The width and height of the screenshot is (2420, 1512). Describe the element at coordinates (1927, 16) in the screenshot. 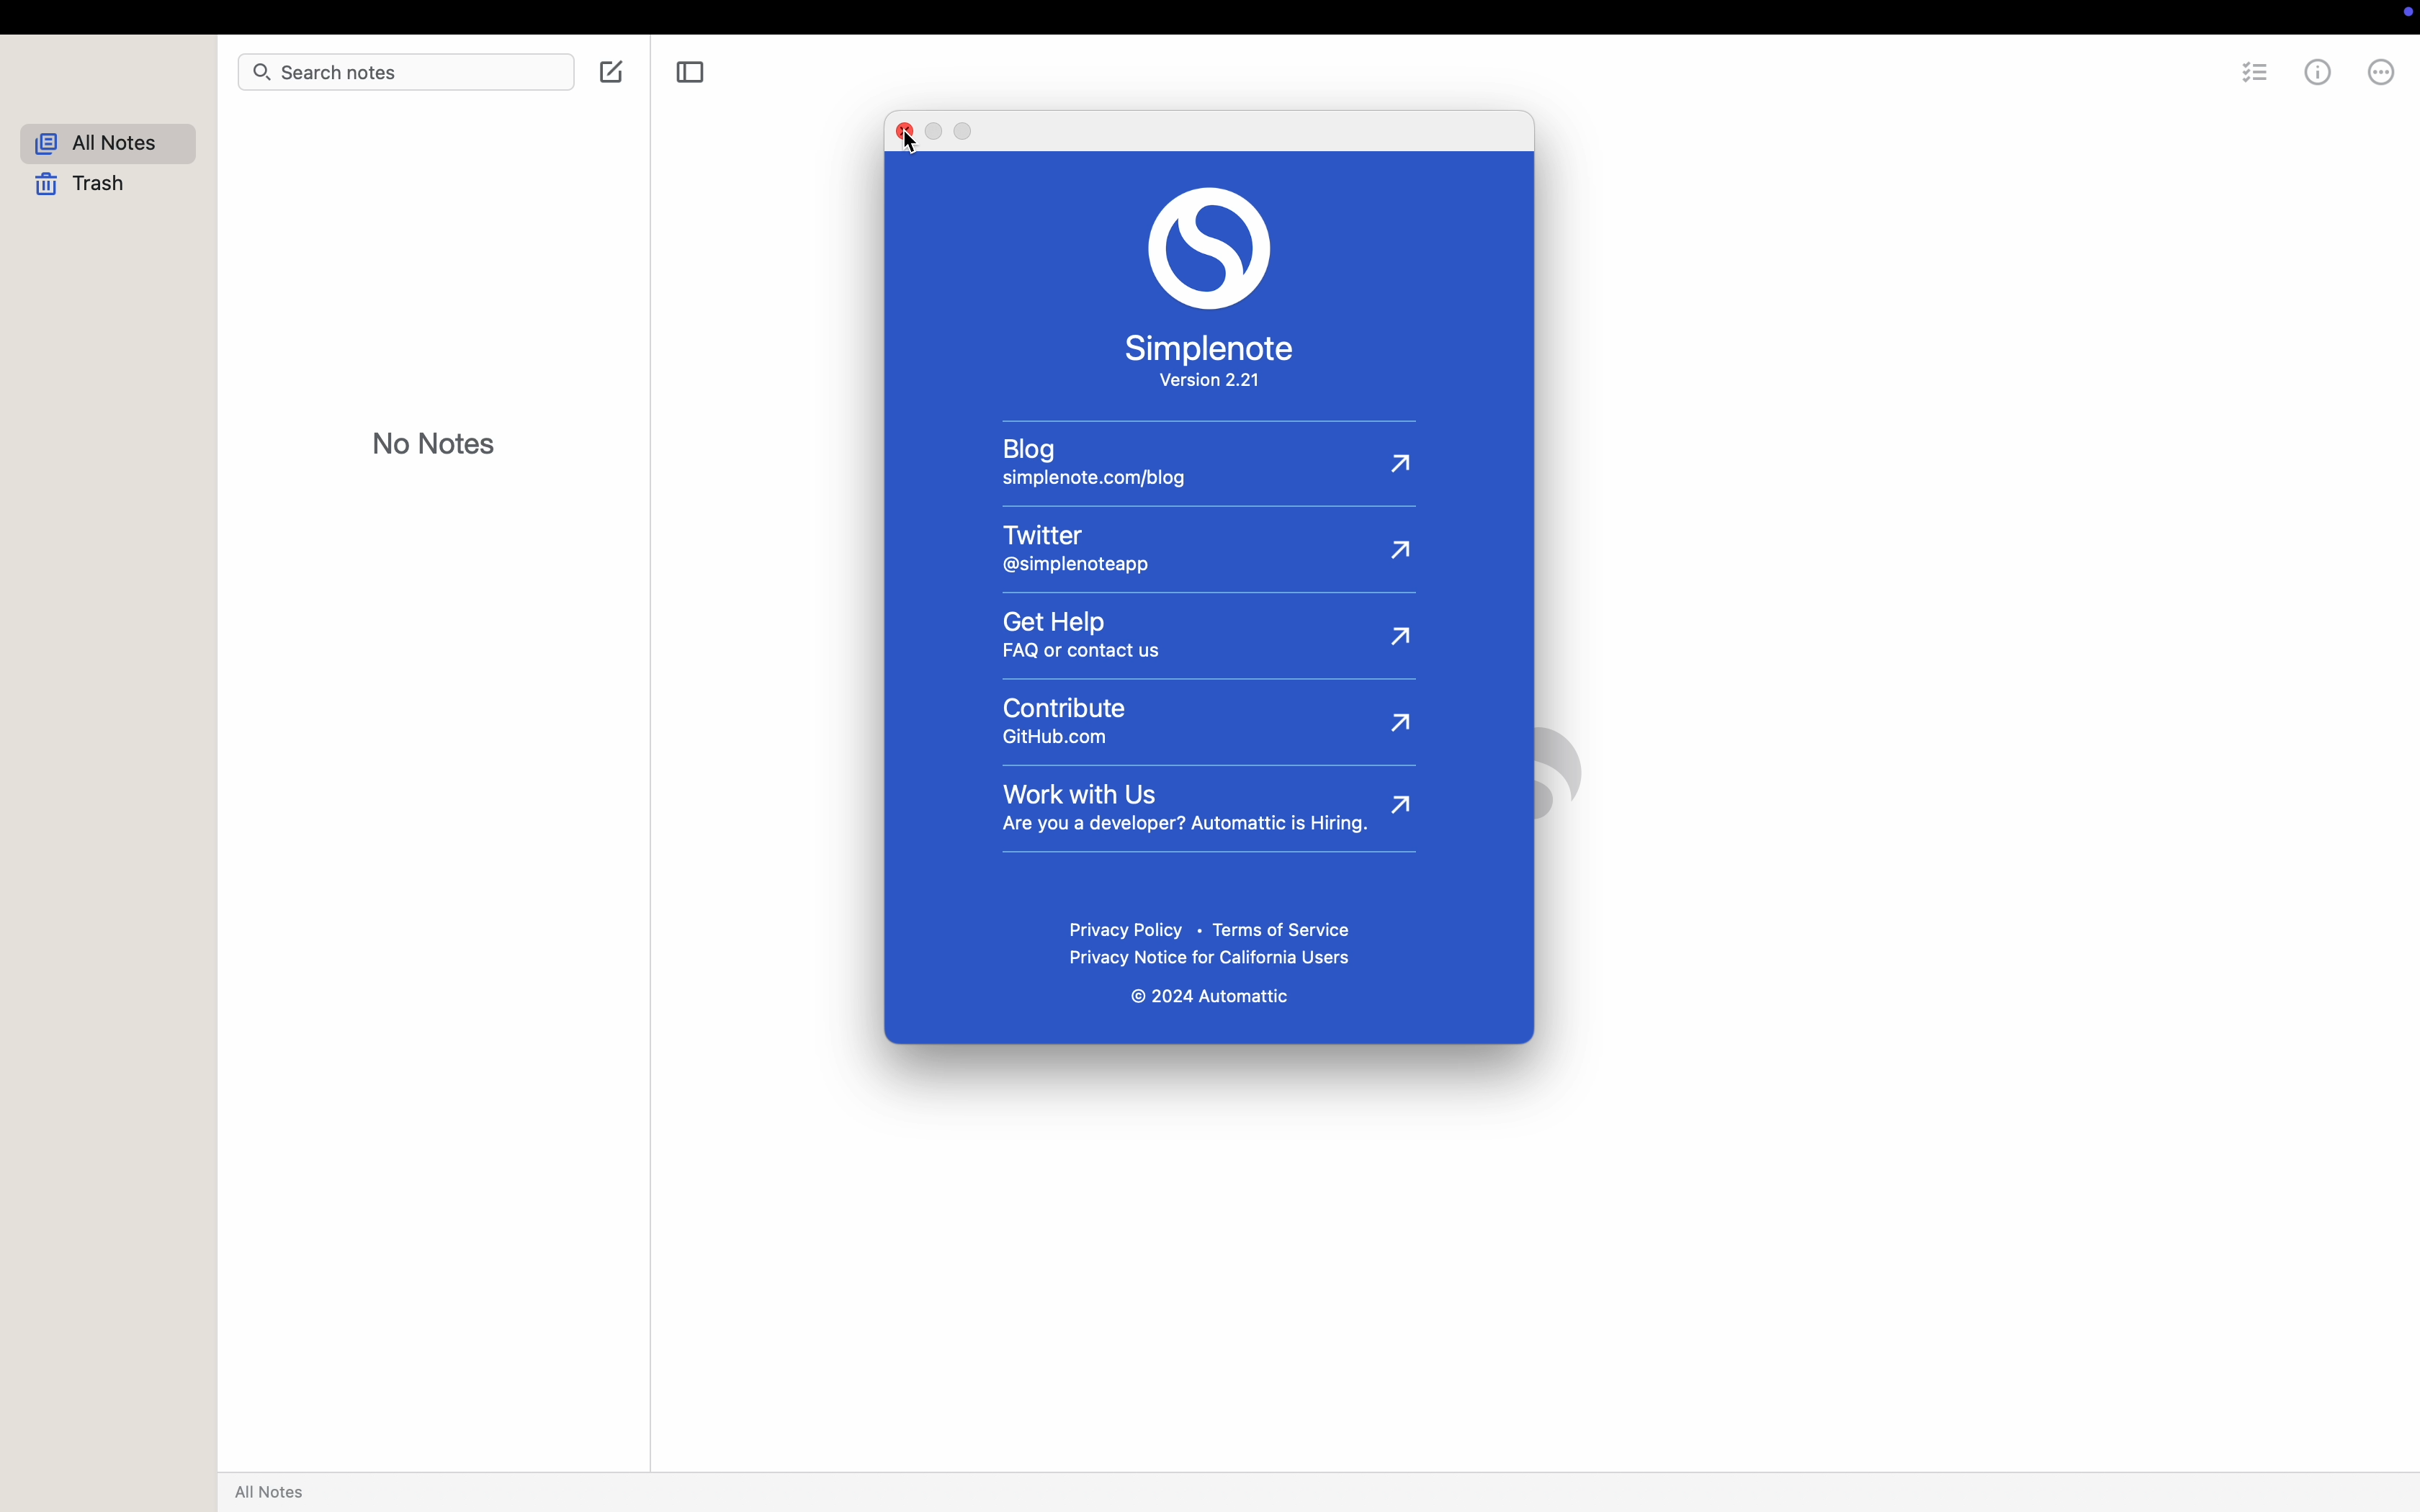

I see `Airdrop` at that location.